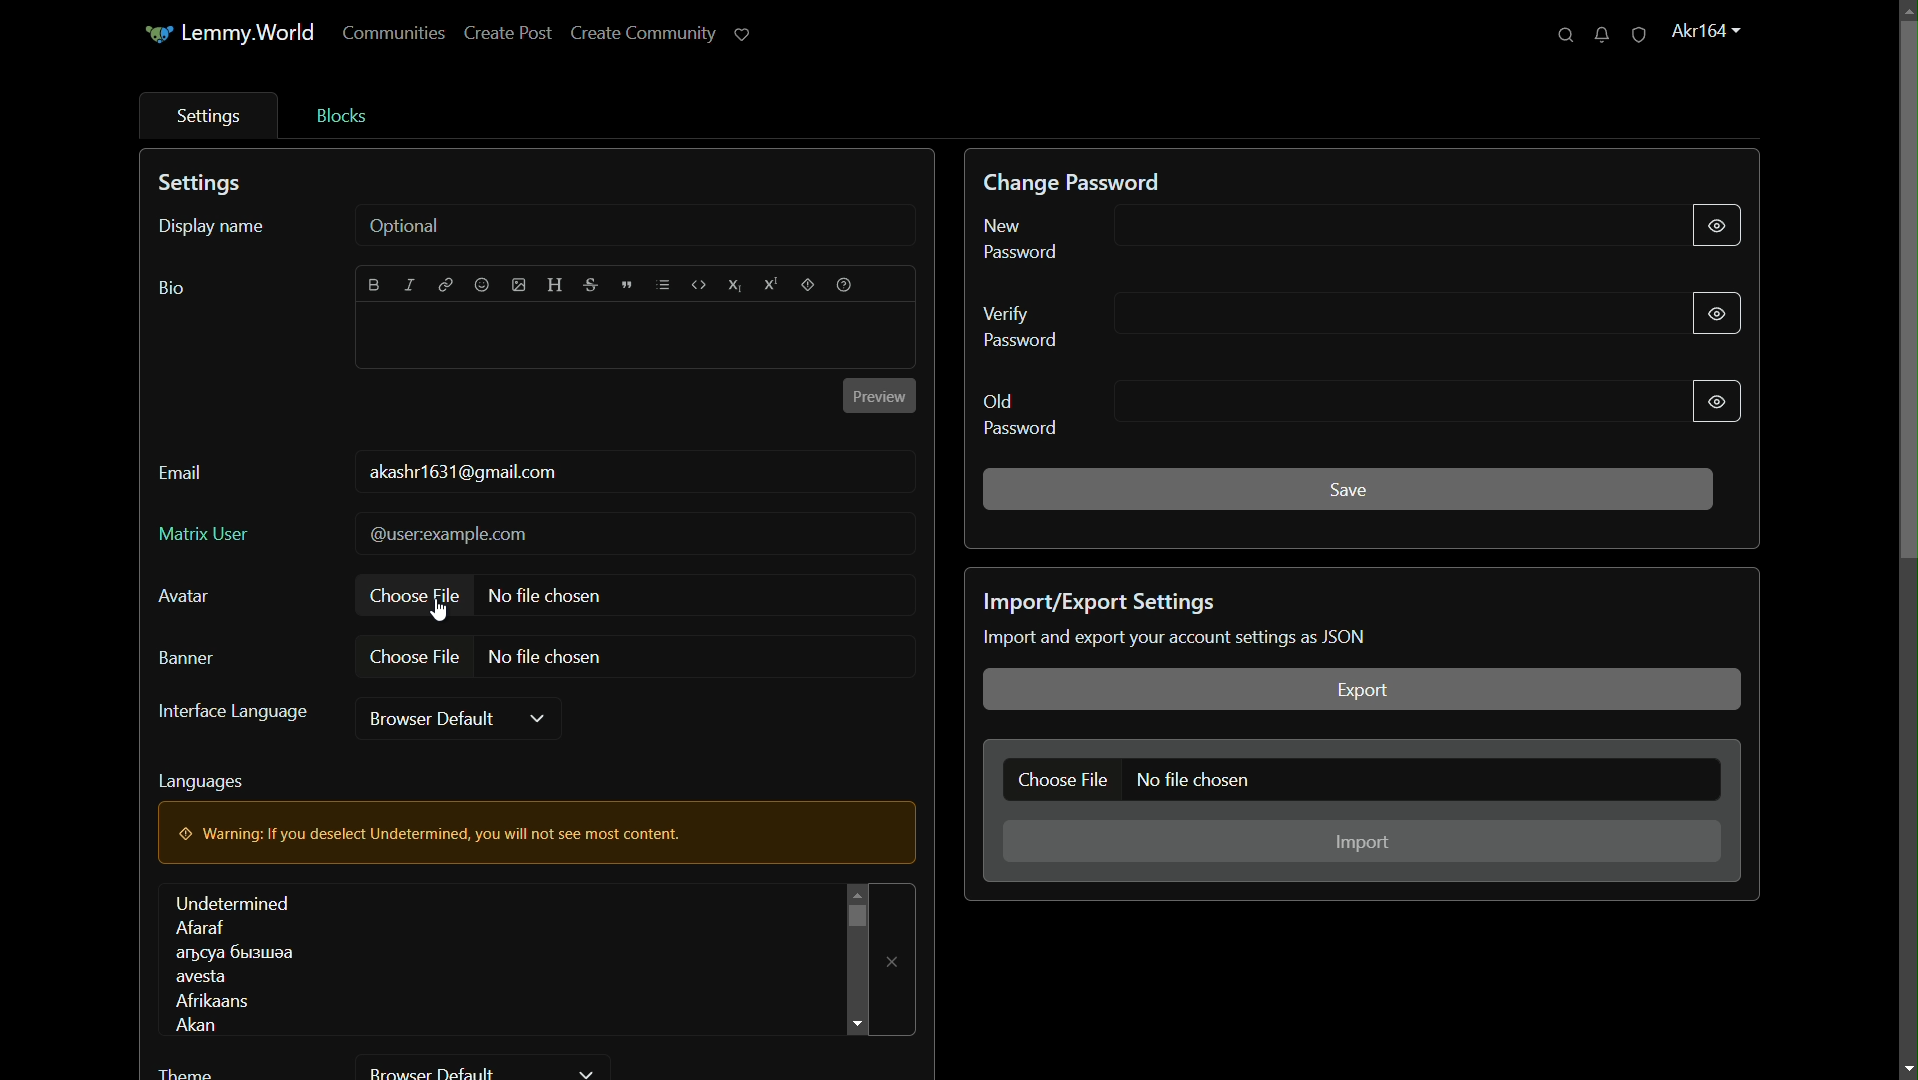 The image size is (1918, 1080). I want to click on verify password, so click(1027, 326).